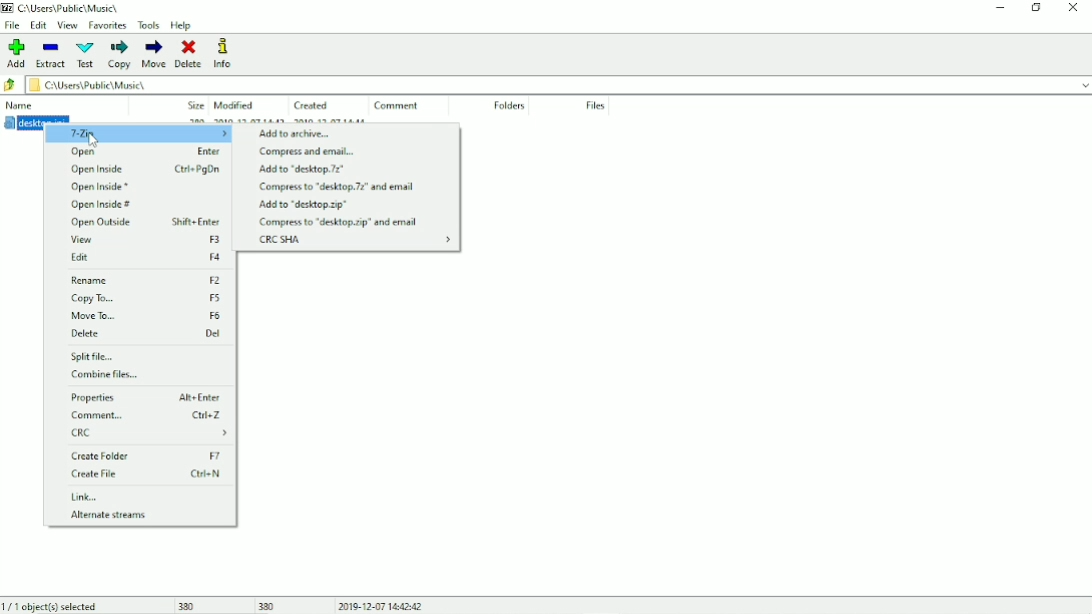  Describe the element at coordinates (145, 222) in the screenshot. I see `Open Outside` at that location.